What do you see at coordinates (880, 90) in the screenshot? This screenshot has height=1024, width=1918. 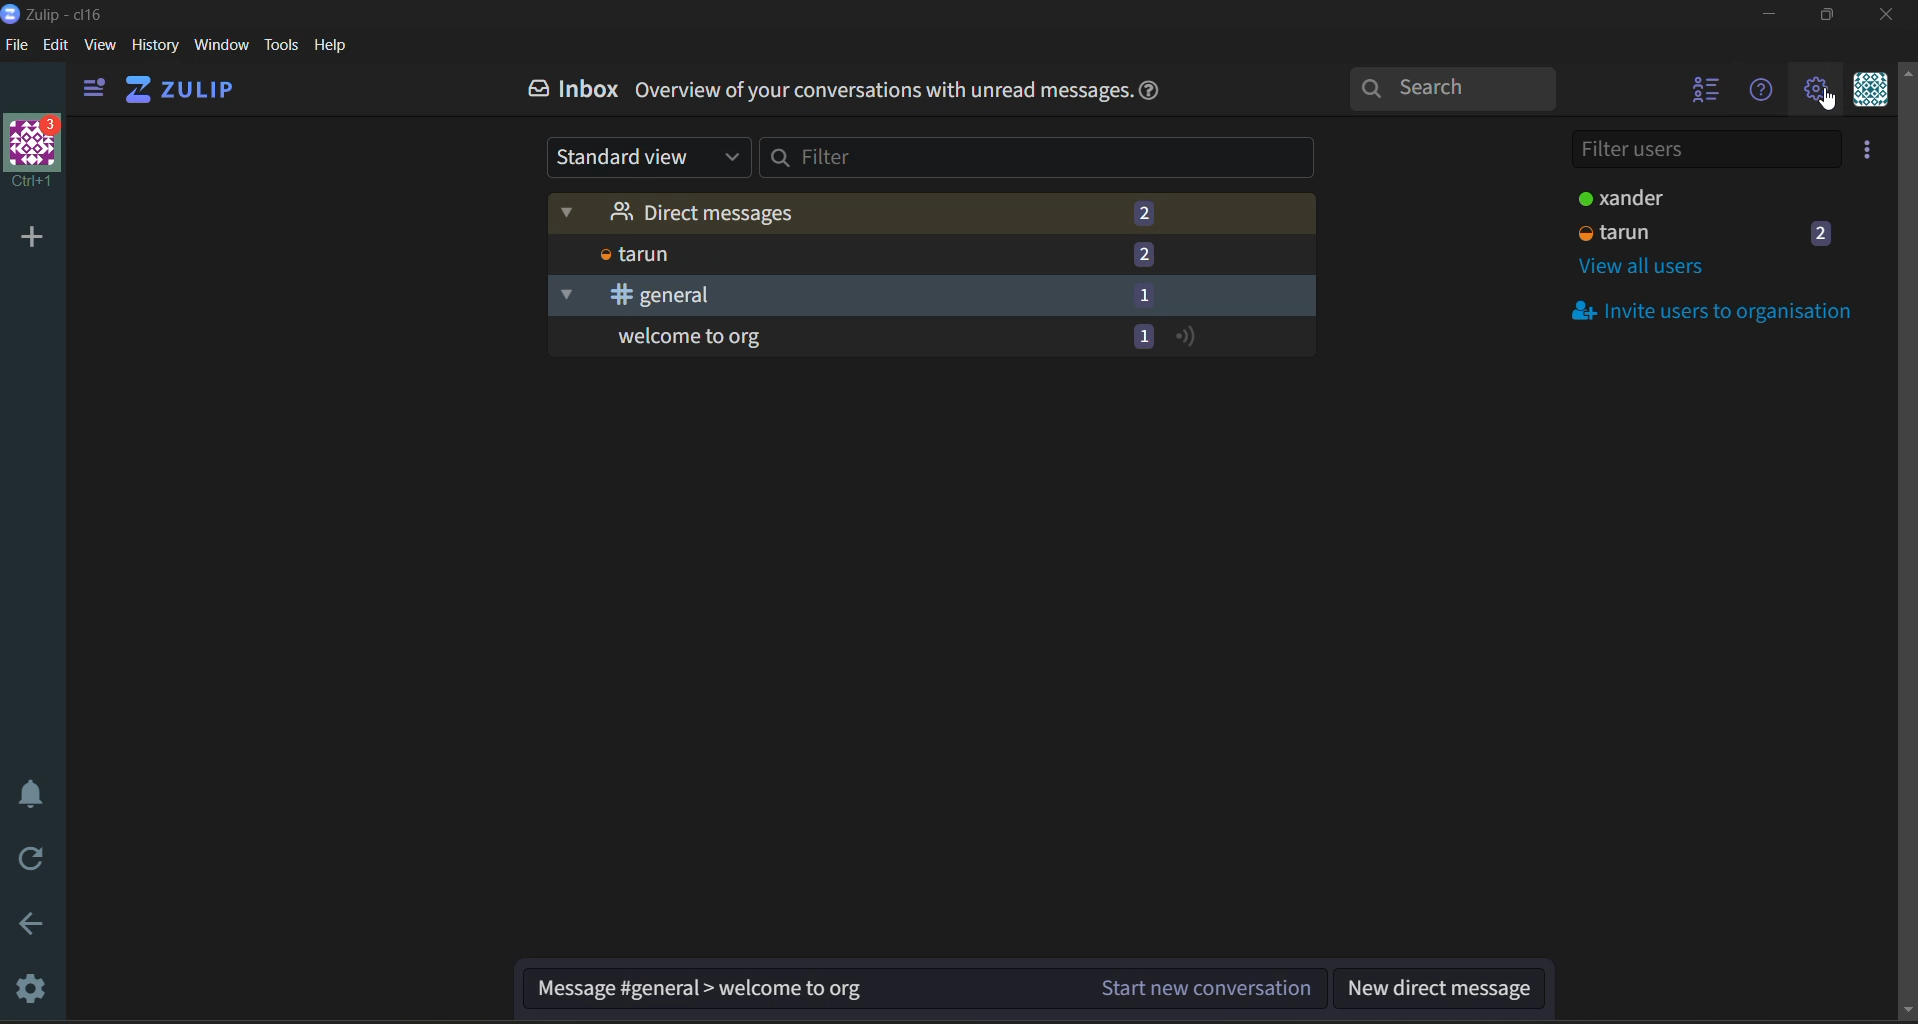 I see `heading` at bounding box center [880, 90].